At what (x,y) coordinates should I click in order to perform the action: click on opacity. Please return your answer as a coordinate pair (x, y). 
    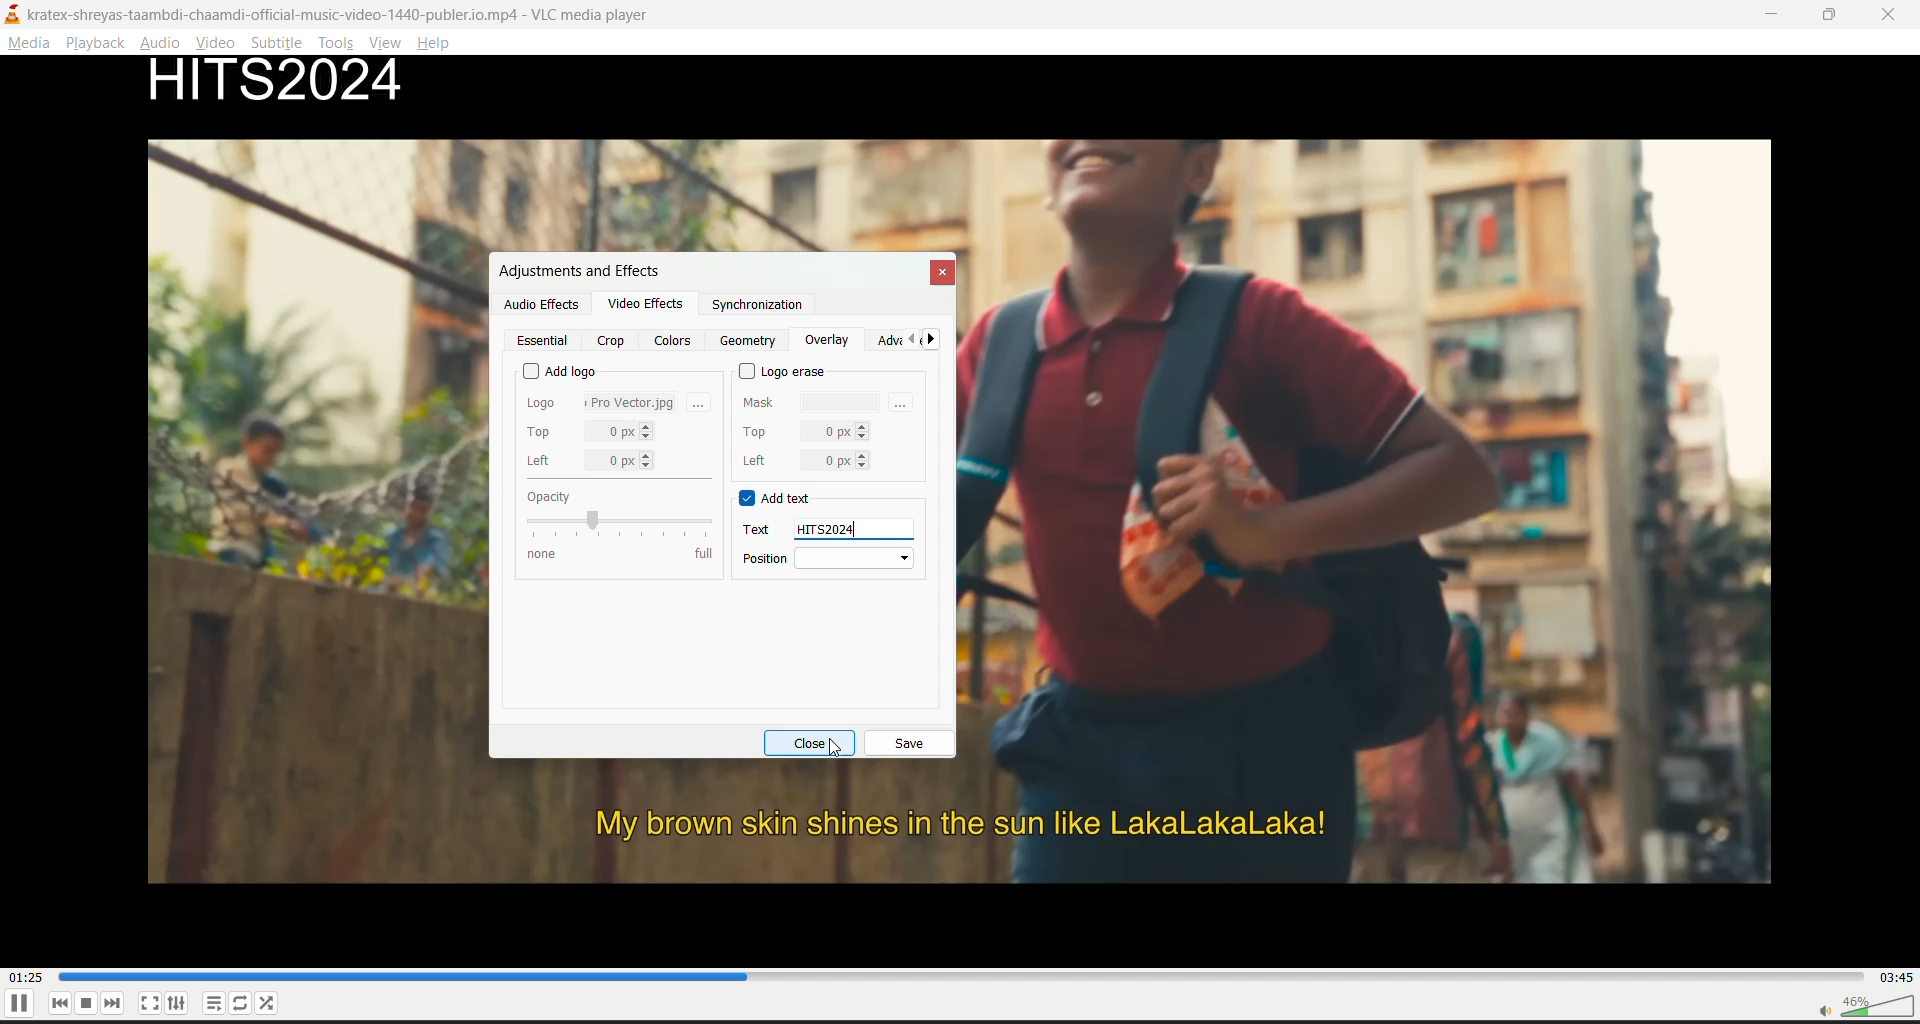
    Looking at the image, I should click on (617, 524).